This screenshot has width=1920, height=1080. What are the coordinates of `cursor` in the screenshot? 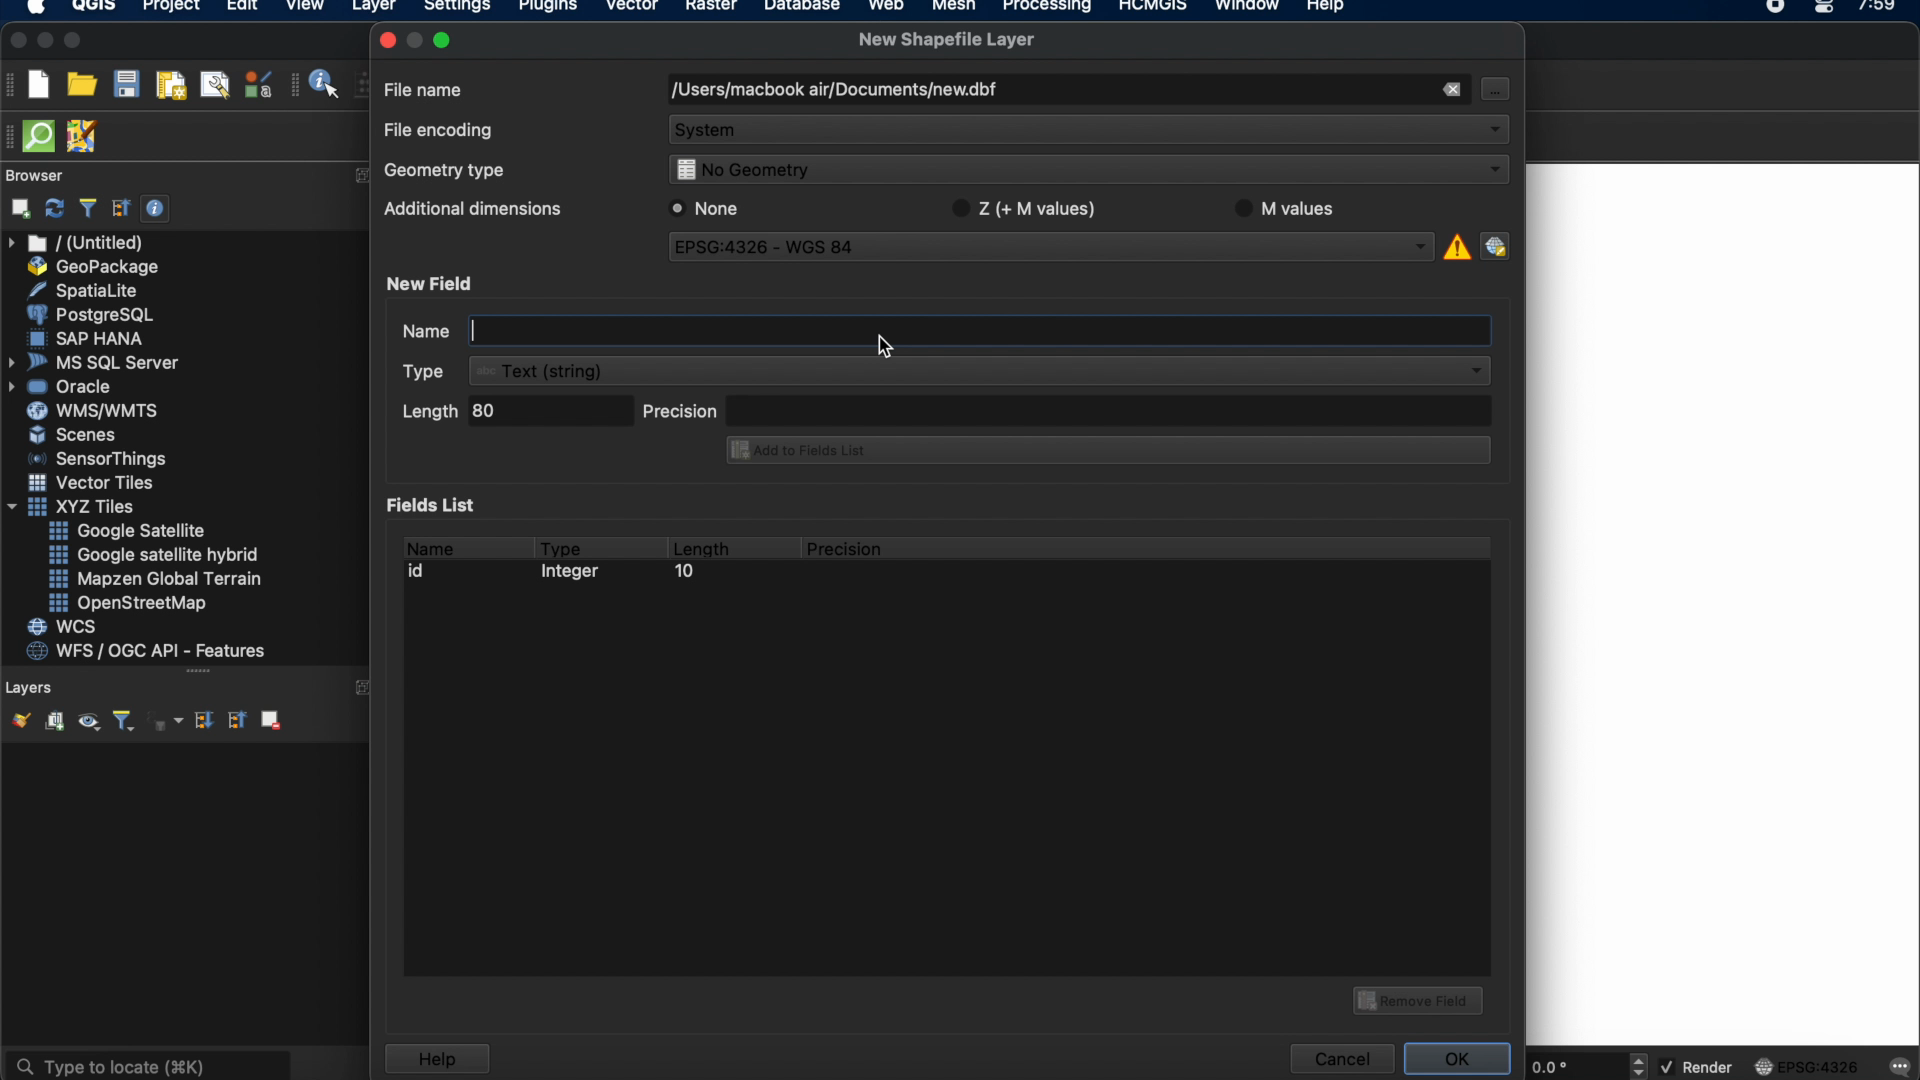 It's located at (1493, 88).